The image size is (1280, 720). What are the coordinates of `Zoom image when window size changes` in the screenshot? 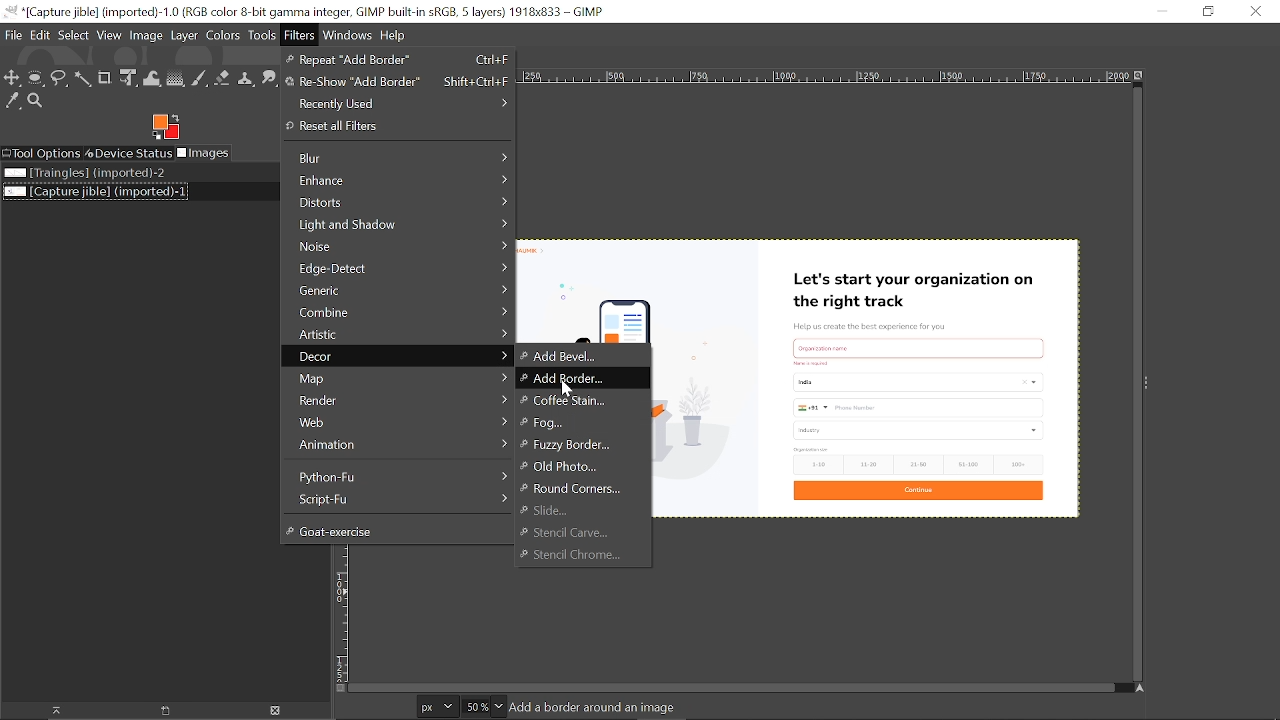 It's located at (1141, 79).